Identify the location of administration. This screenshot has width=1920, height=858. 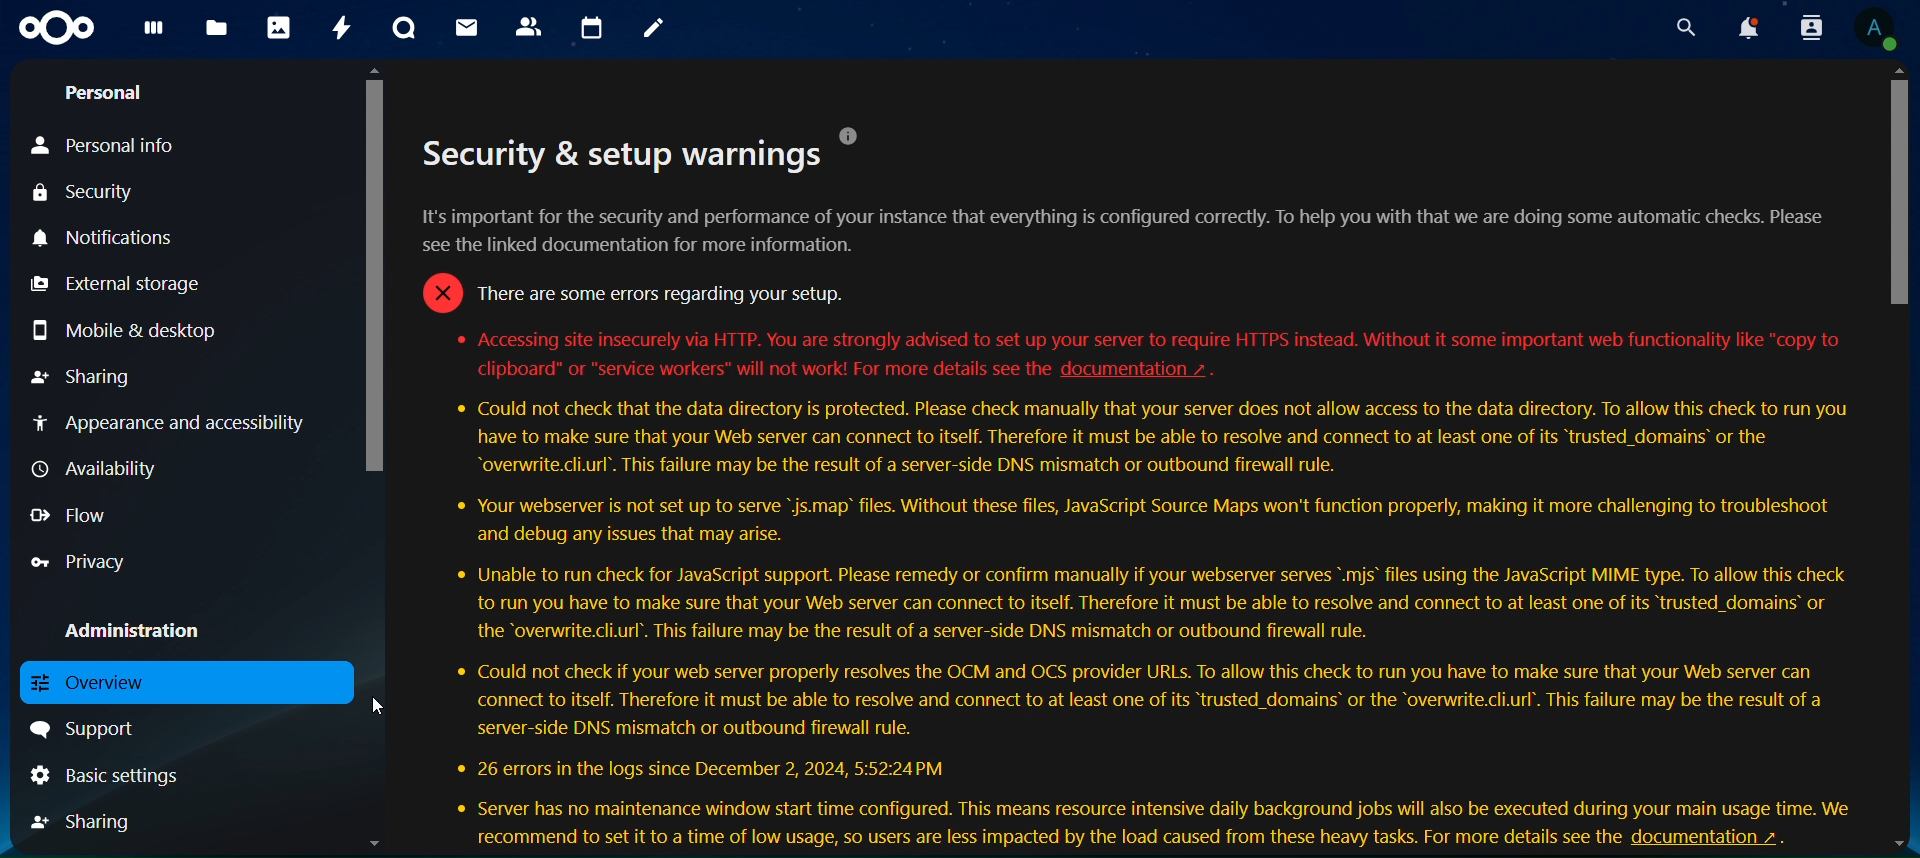
(134, 633).